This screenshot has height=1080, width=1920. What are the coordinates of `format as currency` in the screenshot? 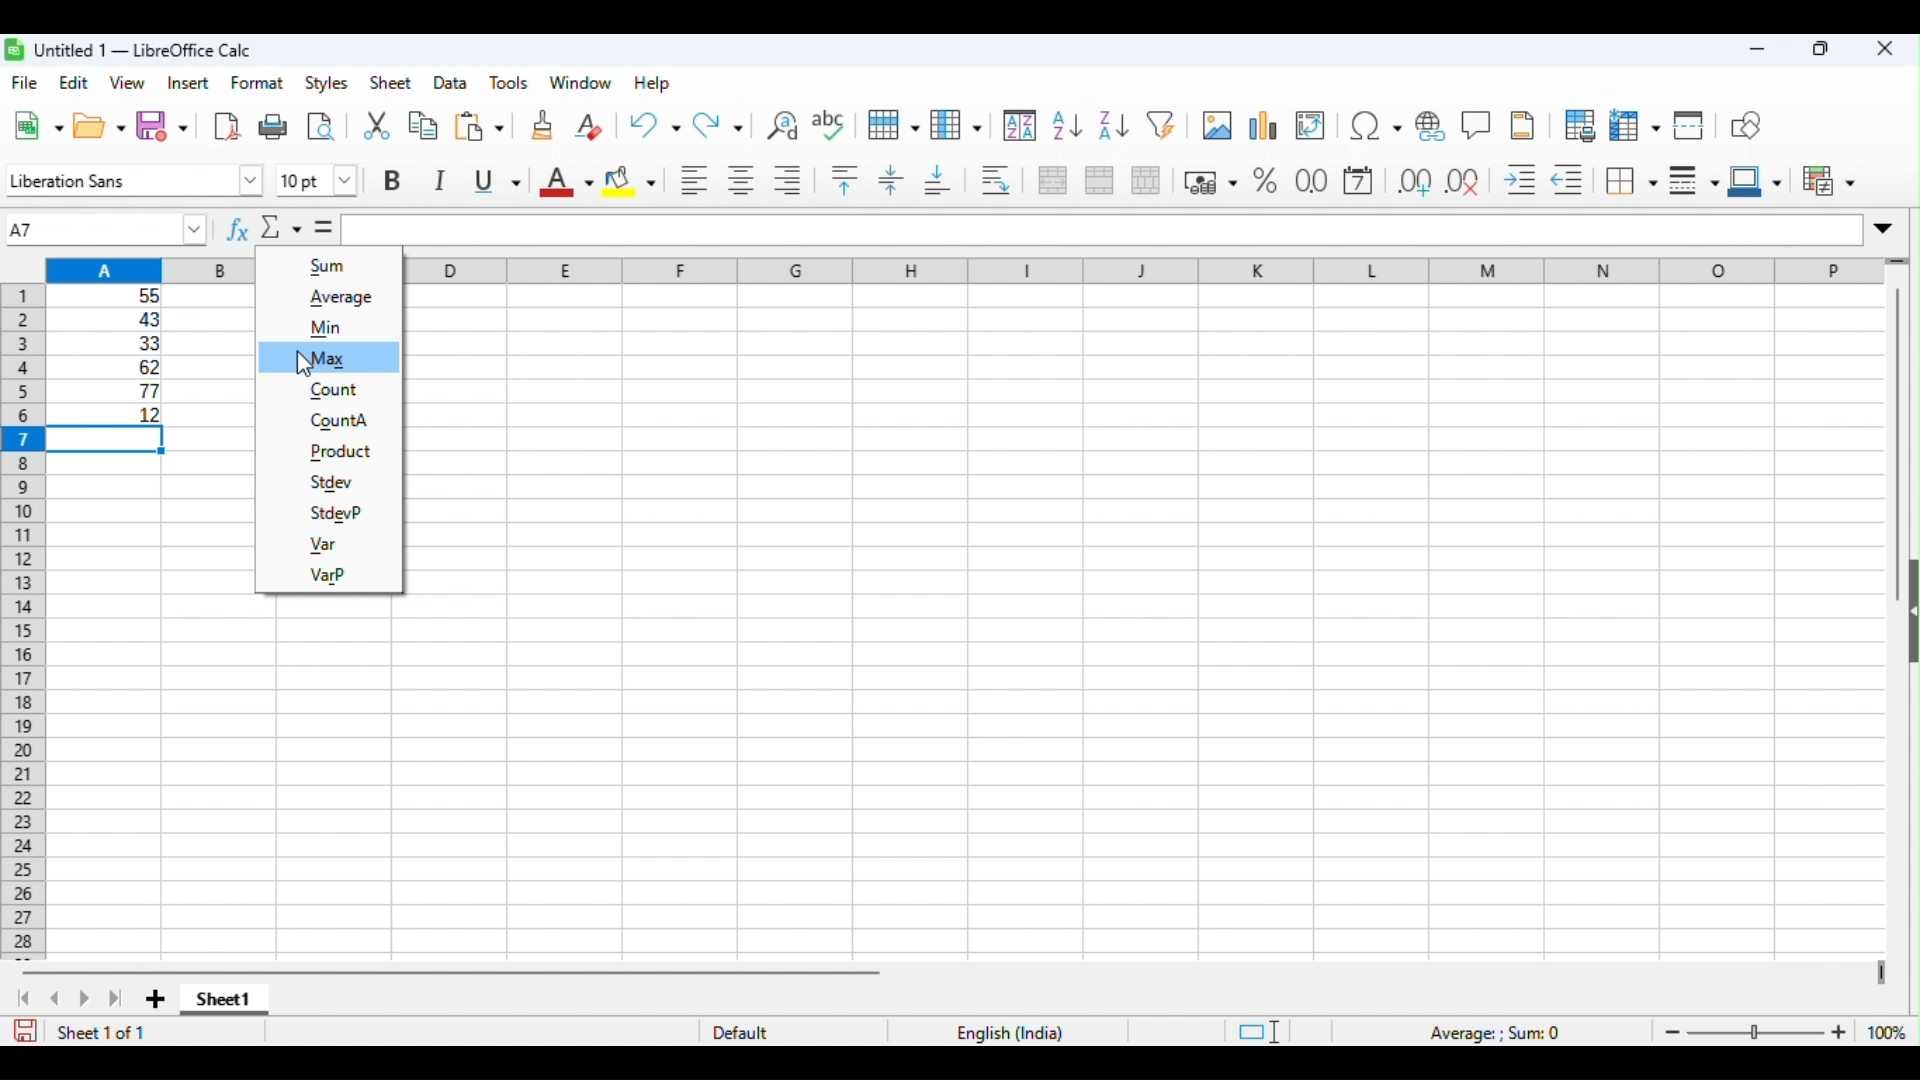 It's located at (1211, 182).